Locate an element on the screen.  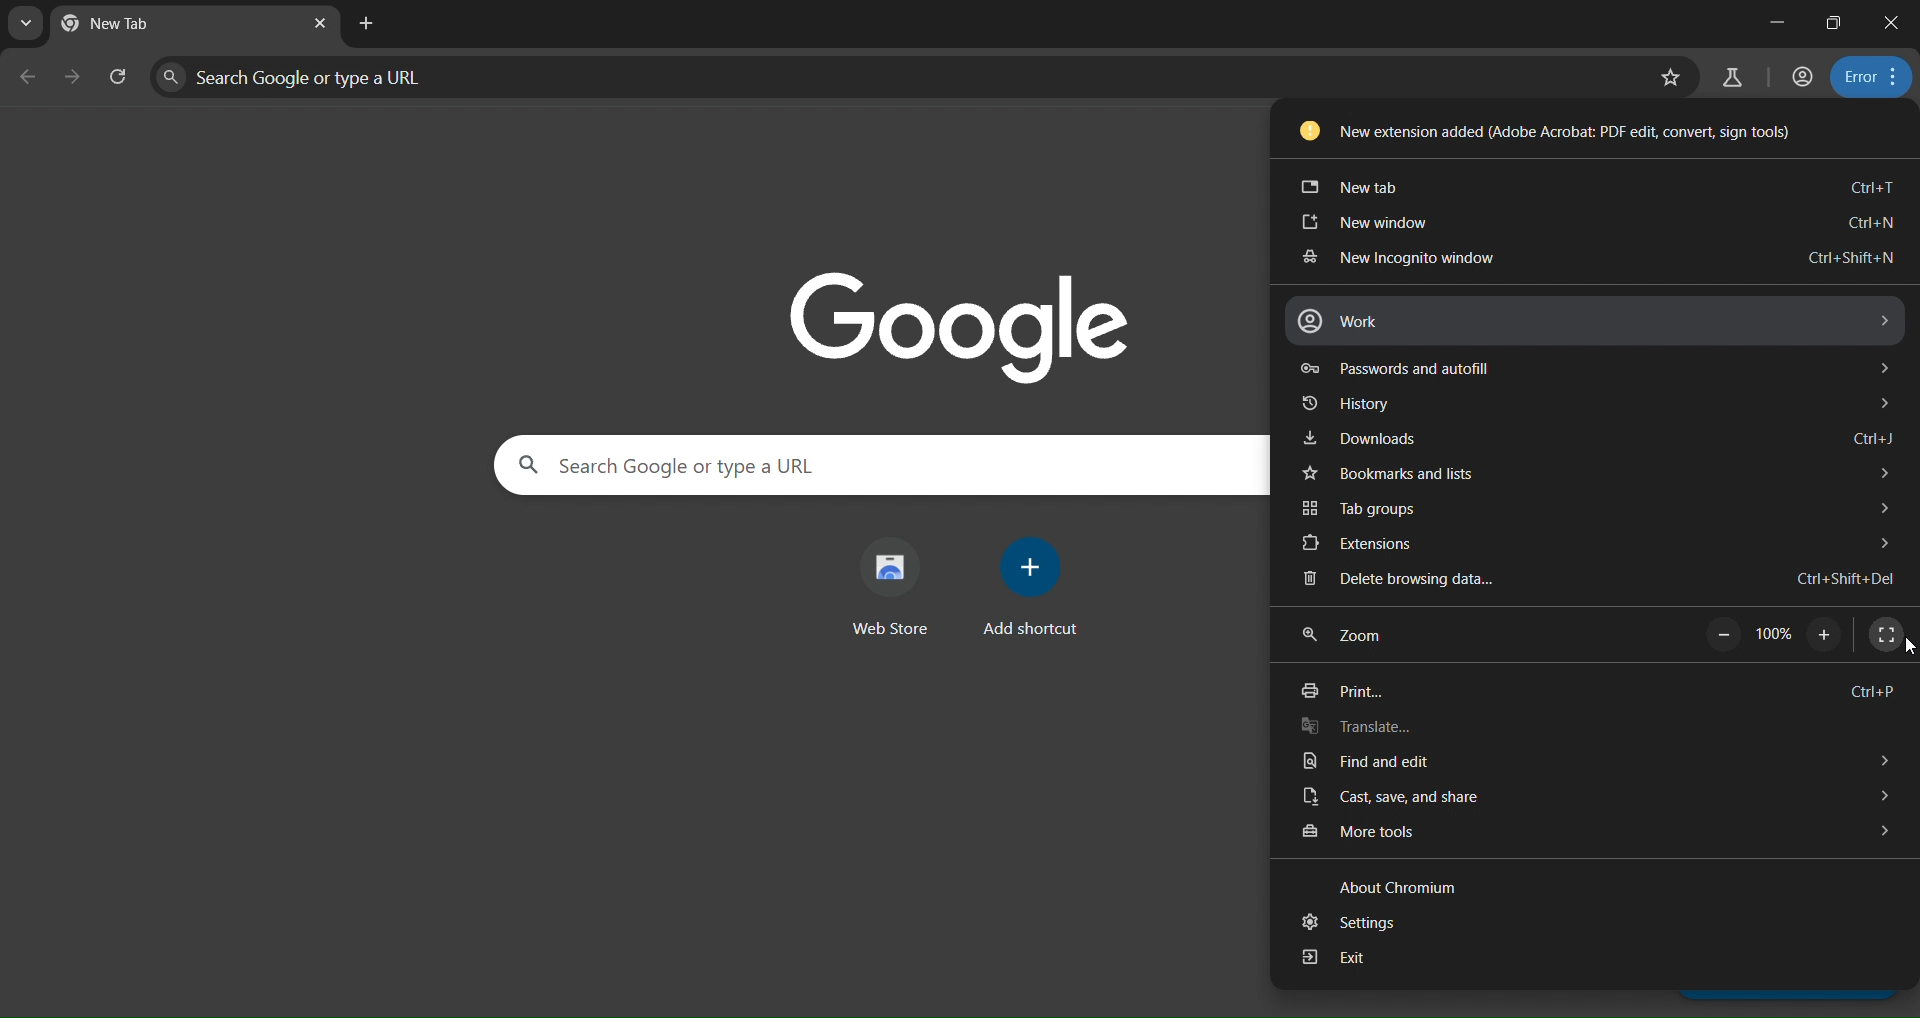
minimize is located at coordinates (1776, 23).